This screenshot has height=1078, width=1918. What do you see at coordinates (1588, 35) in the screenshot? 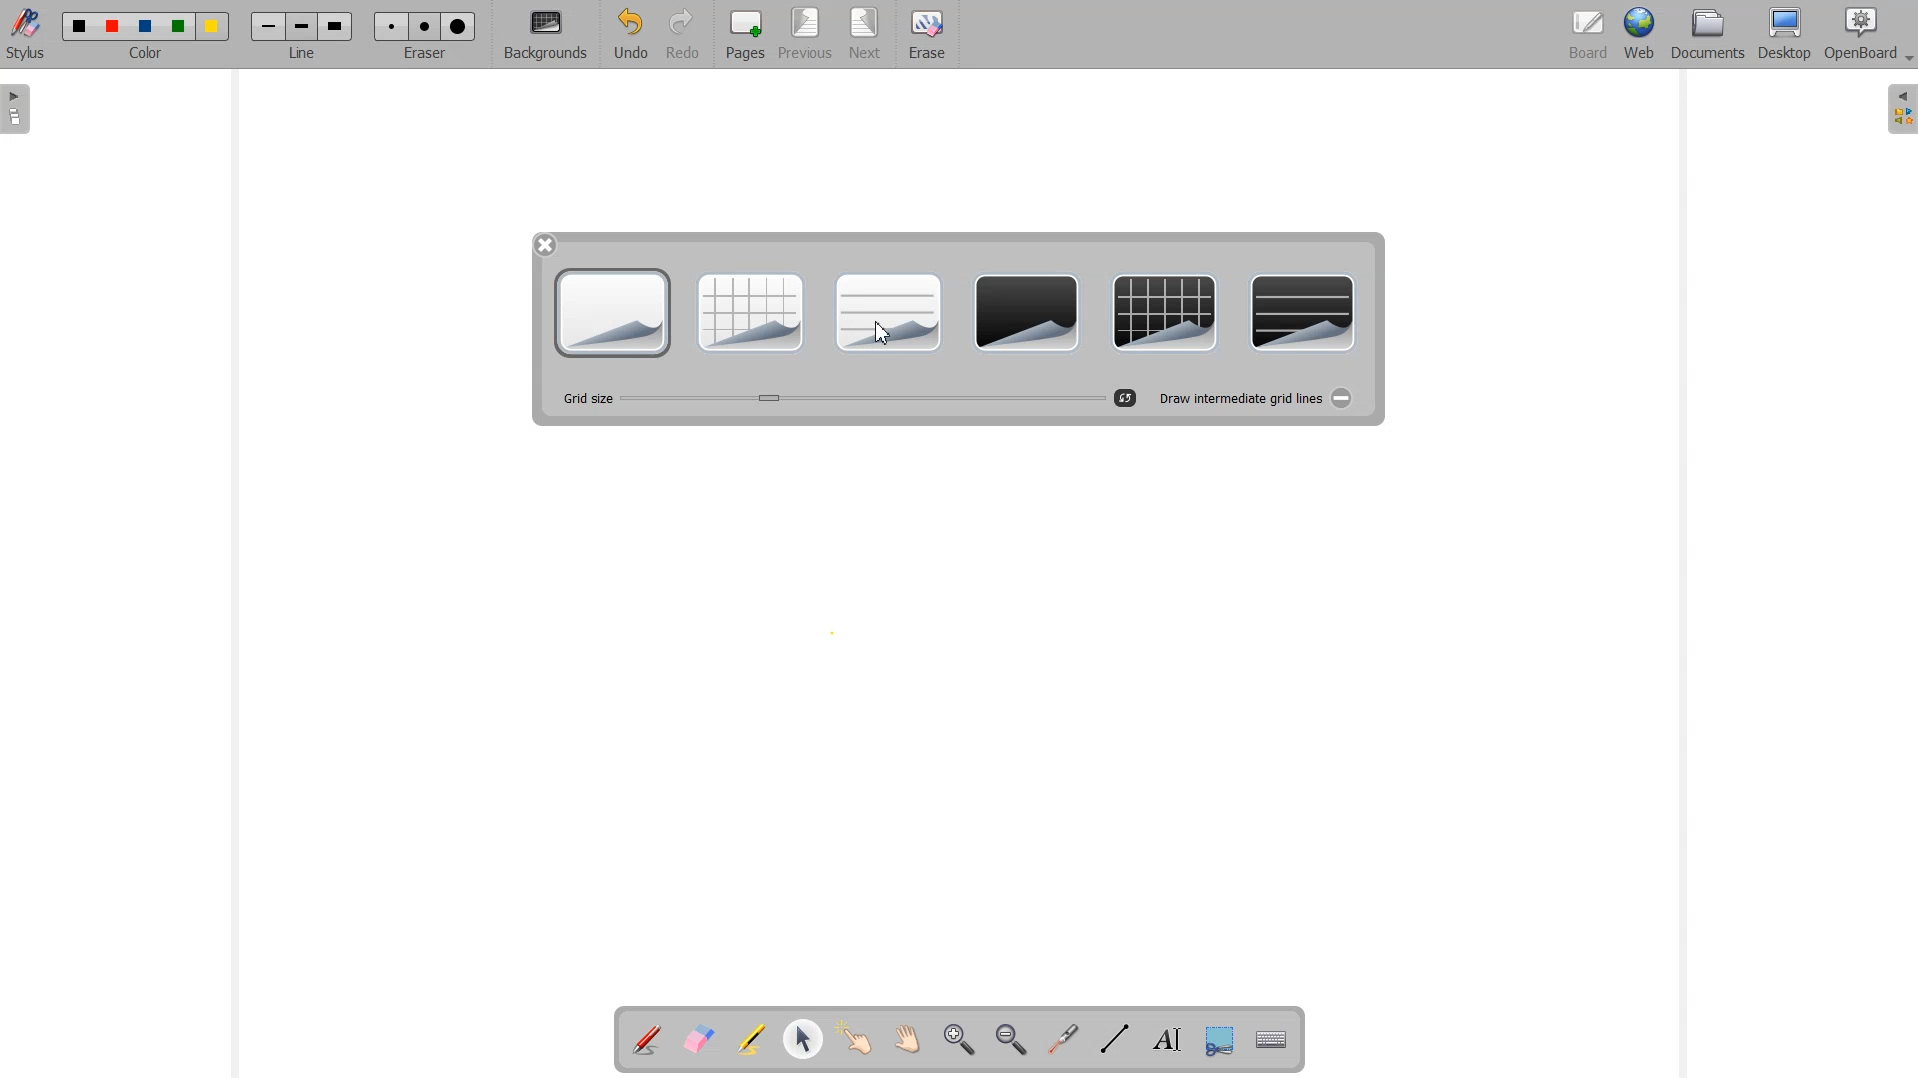
I see `Board` at bounding box center [1588, 35].